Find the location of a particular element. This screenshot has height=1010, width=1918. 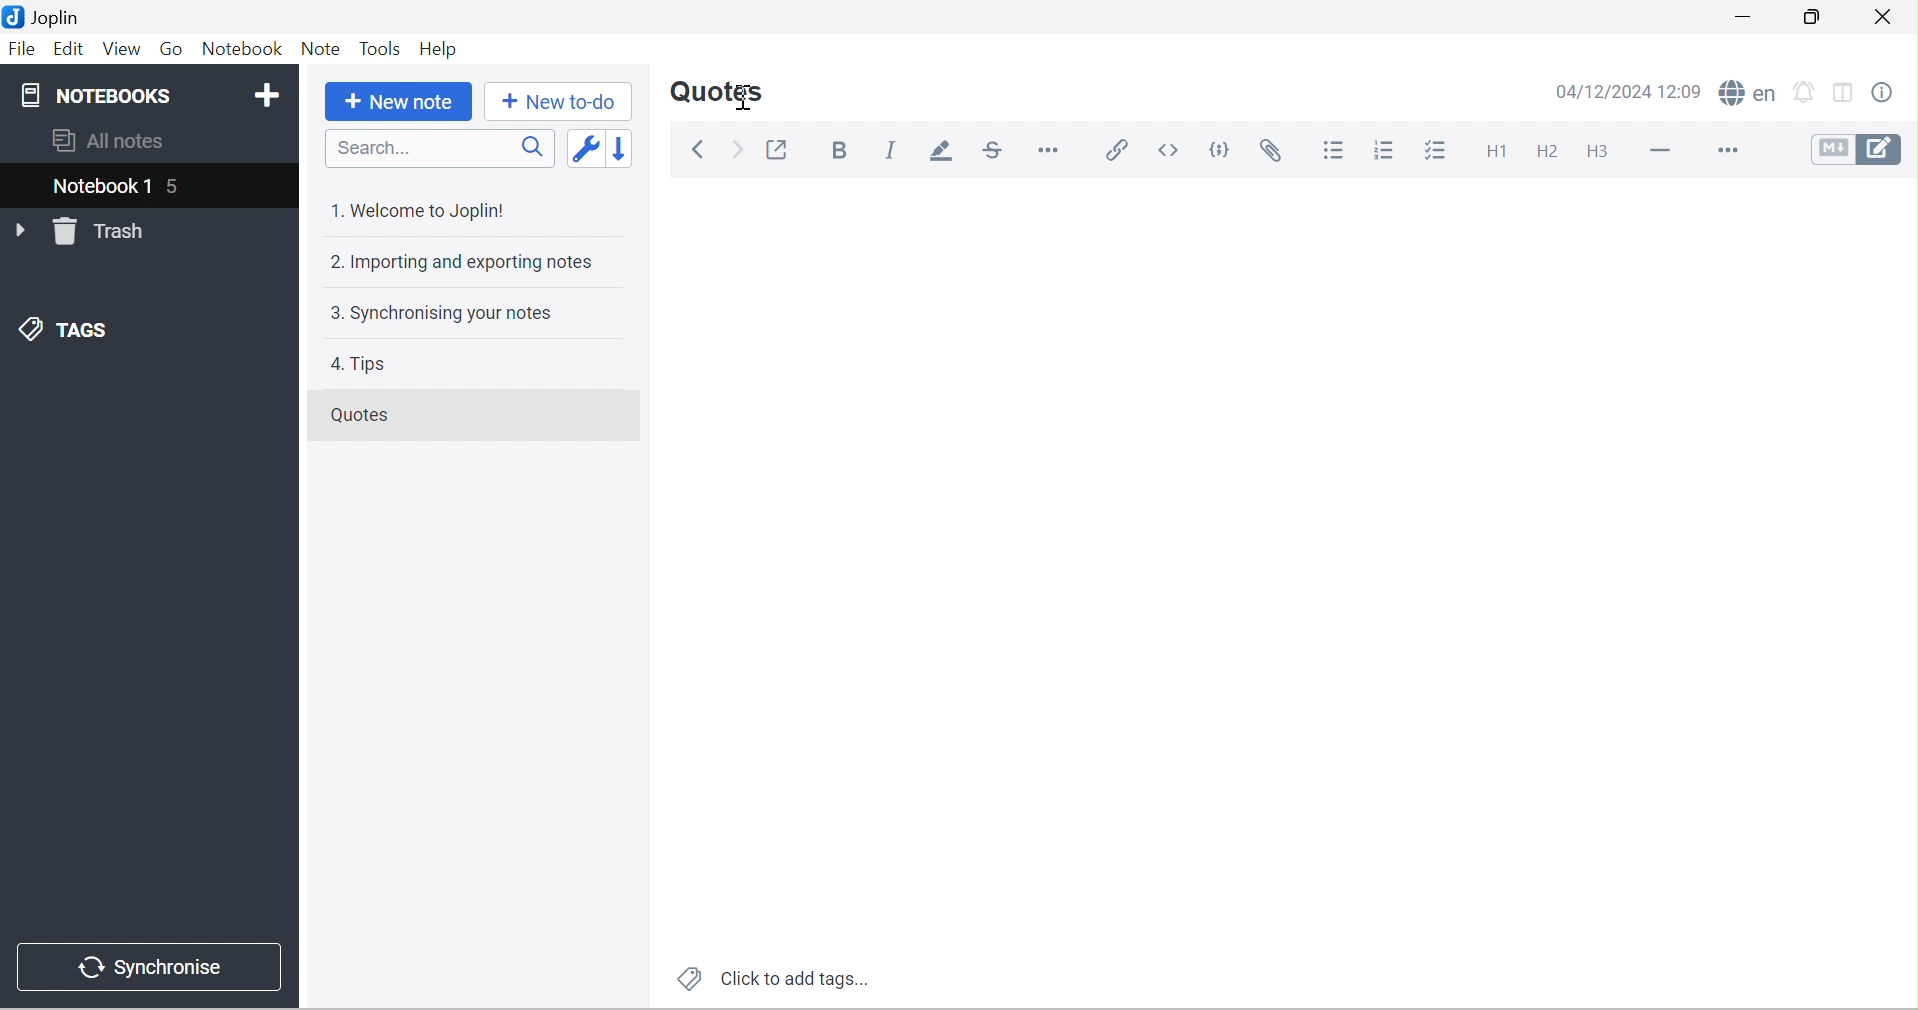

Insert / edit code is located at coordinates (1119, 151).